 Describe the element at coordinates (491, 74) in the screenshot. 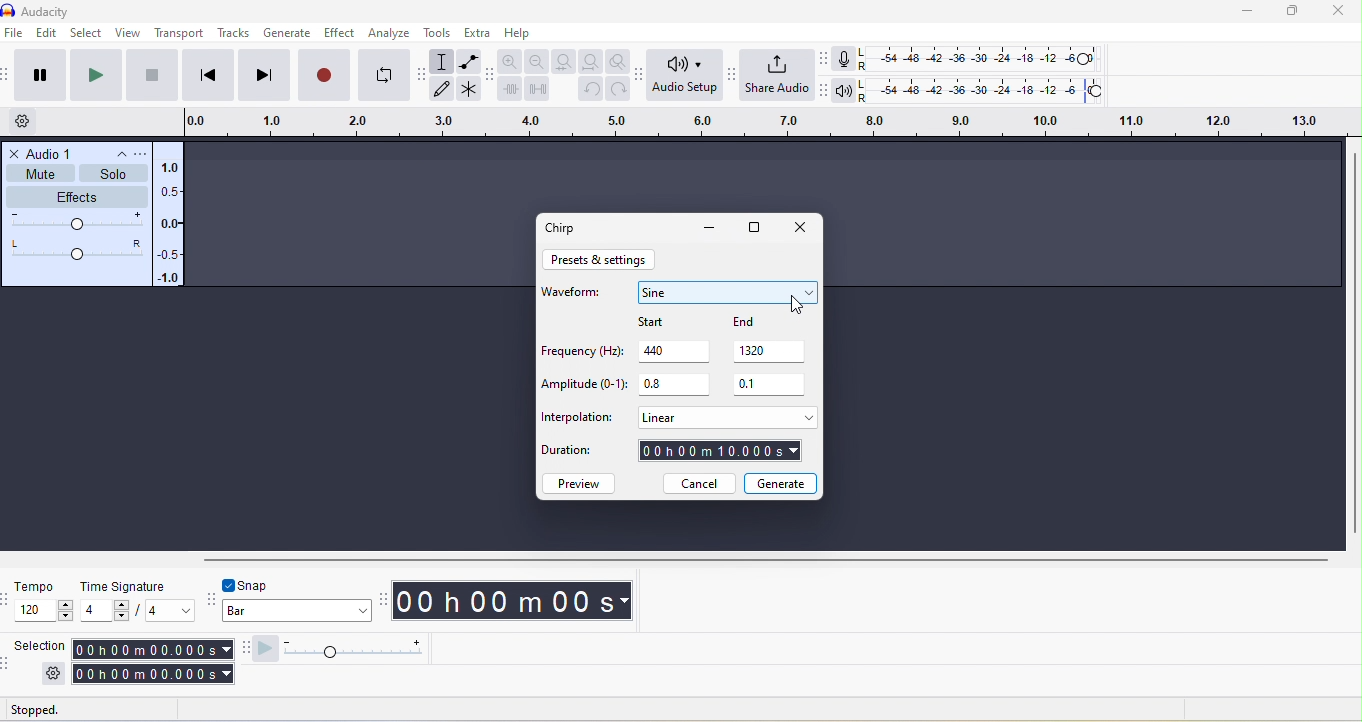

I see `audacity edit toolbar` at that location.